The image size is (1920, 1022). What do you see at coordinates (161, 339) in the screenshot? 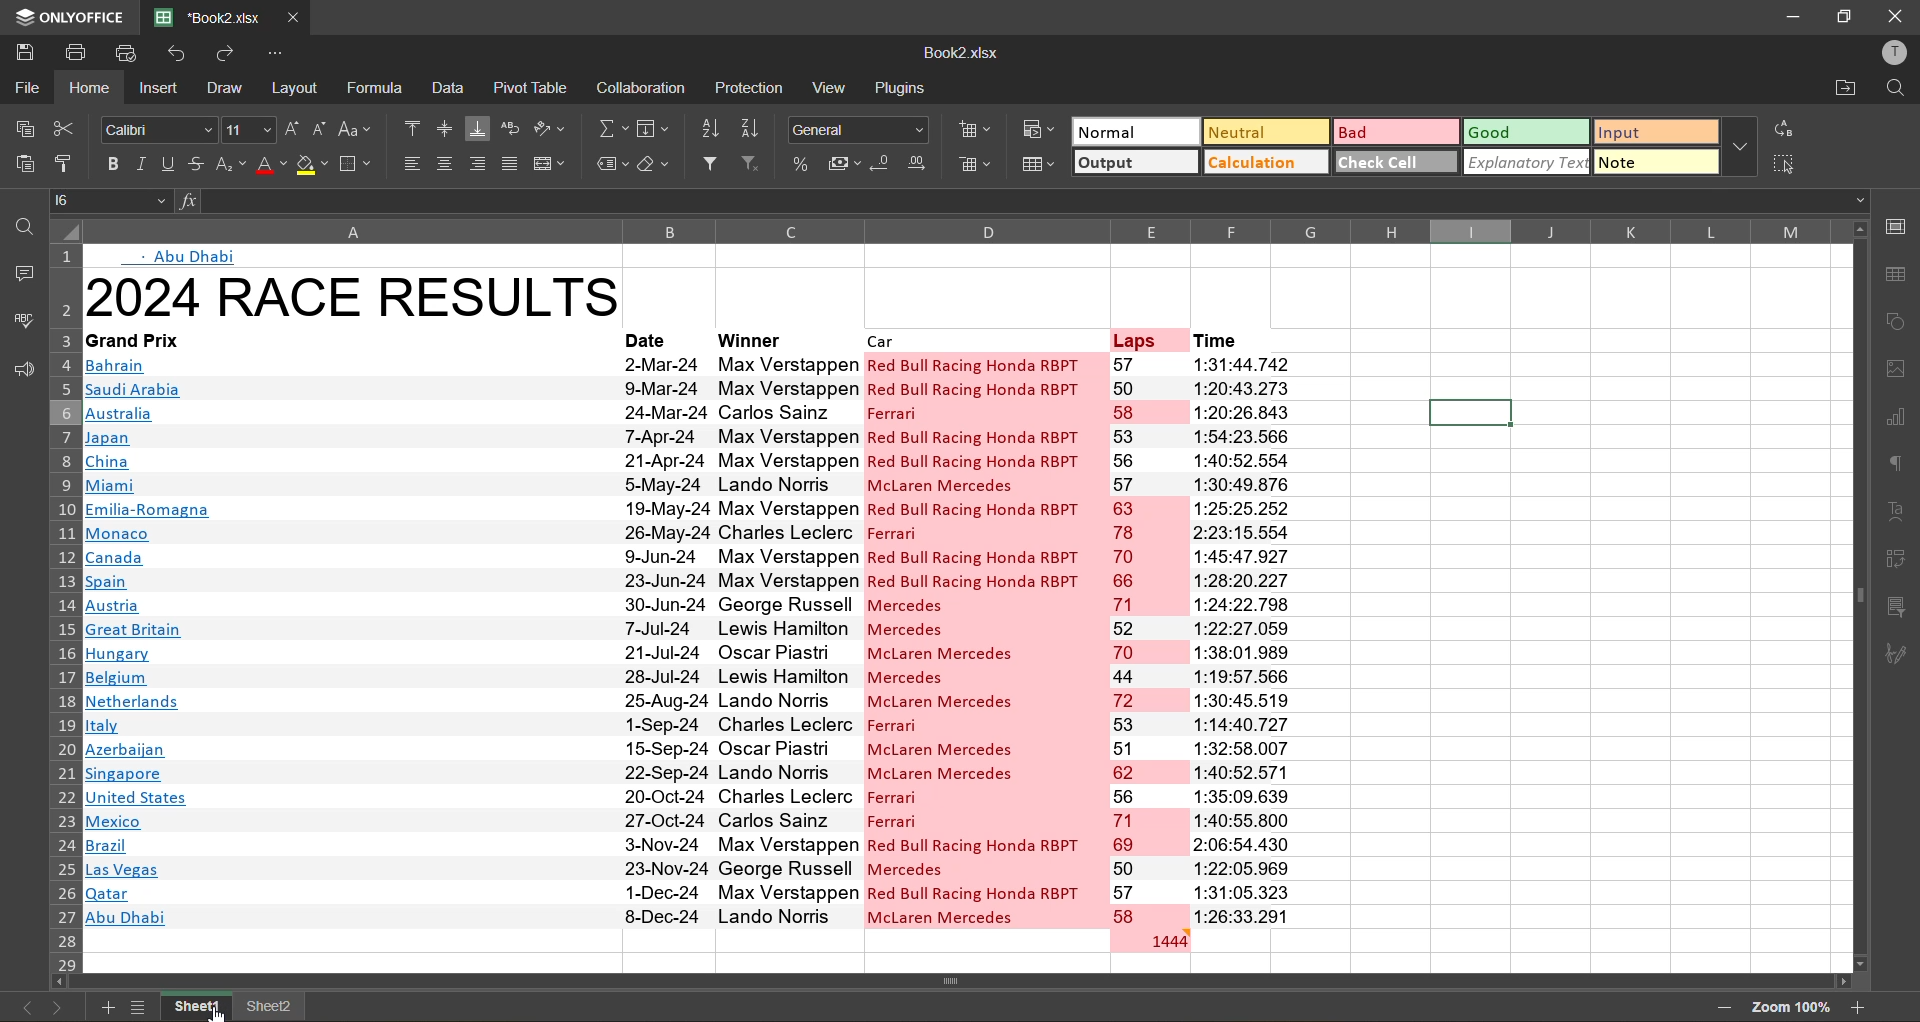
I see `grand prix` at bounding box center [161, 339].